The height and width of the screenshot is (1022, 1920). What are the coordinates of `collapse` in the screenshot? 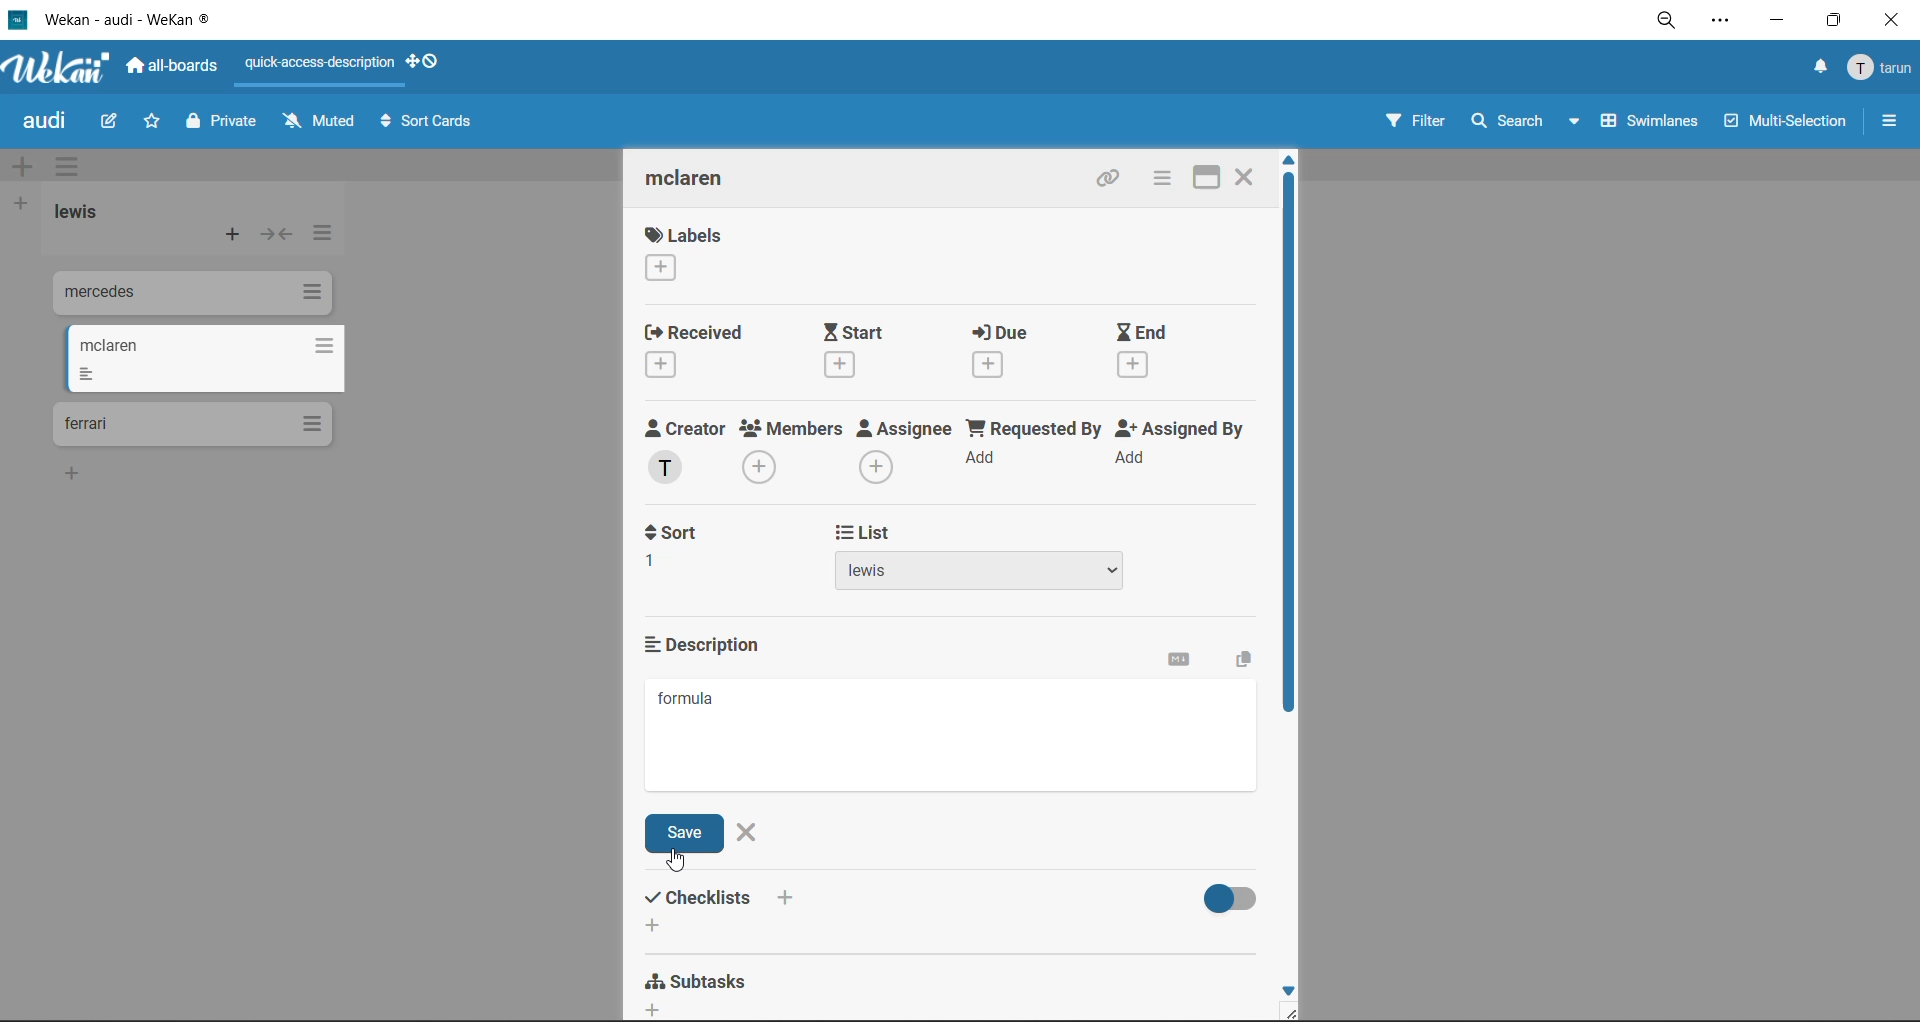 It's located at (275, 234).